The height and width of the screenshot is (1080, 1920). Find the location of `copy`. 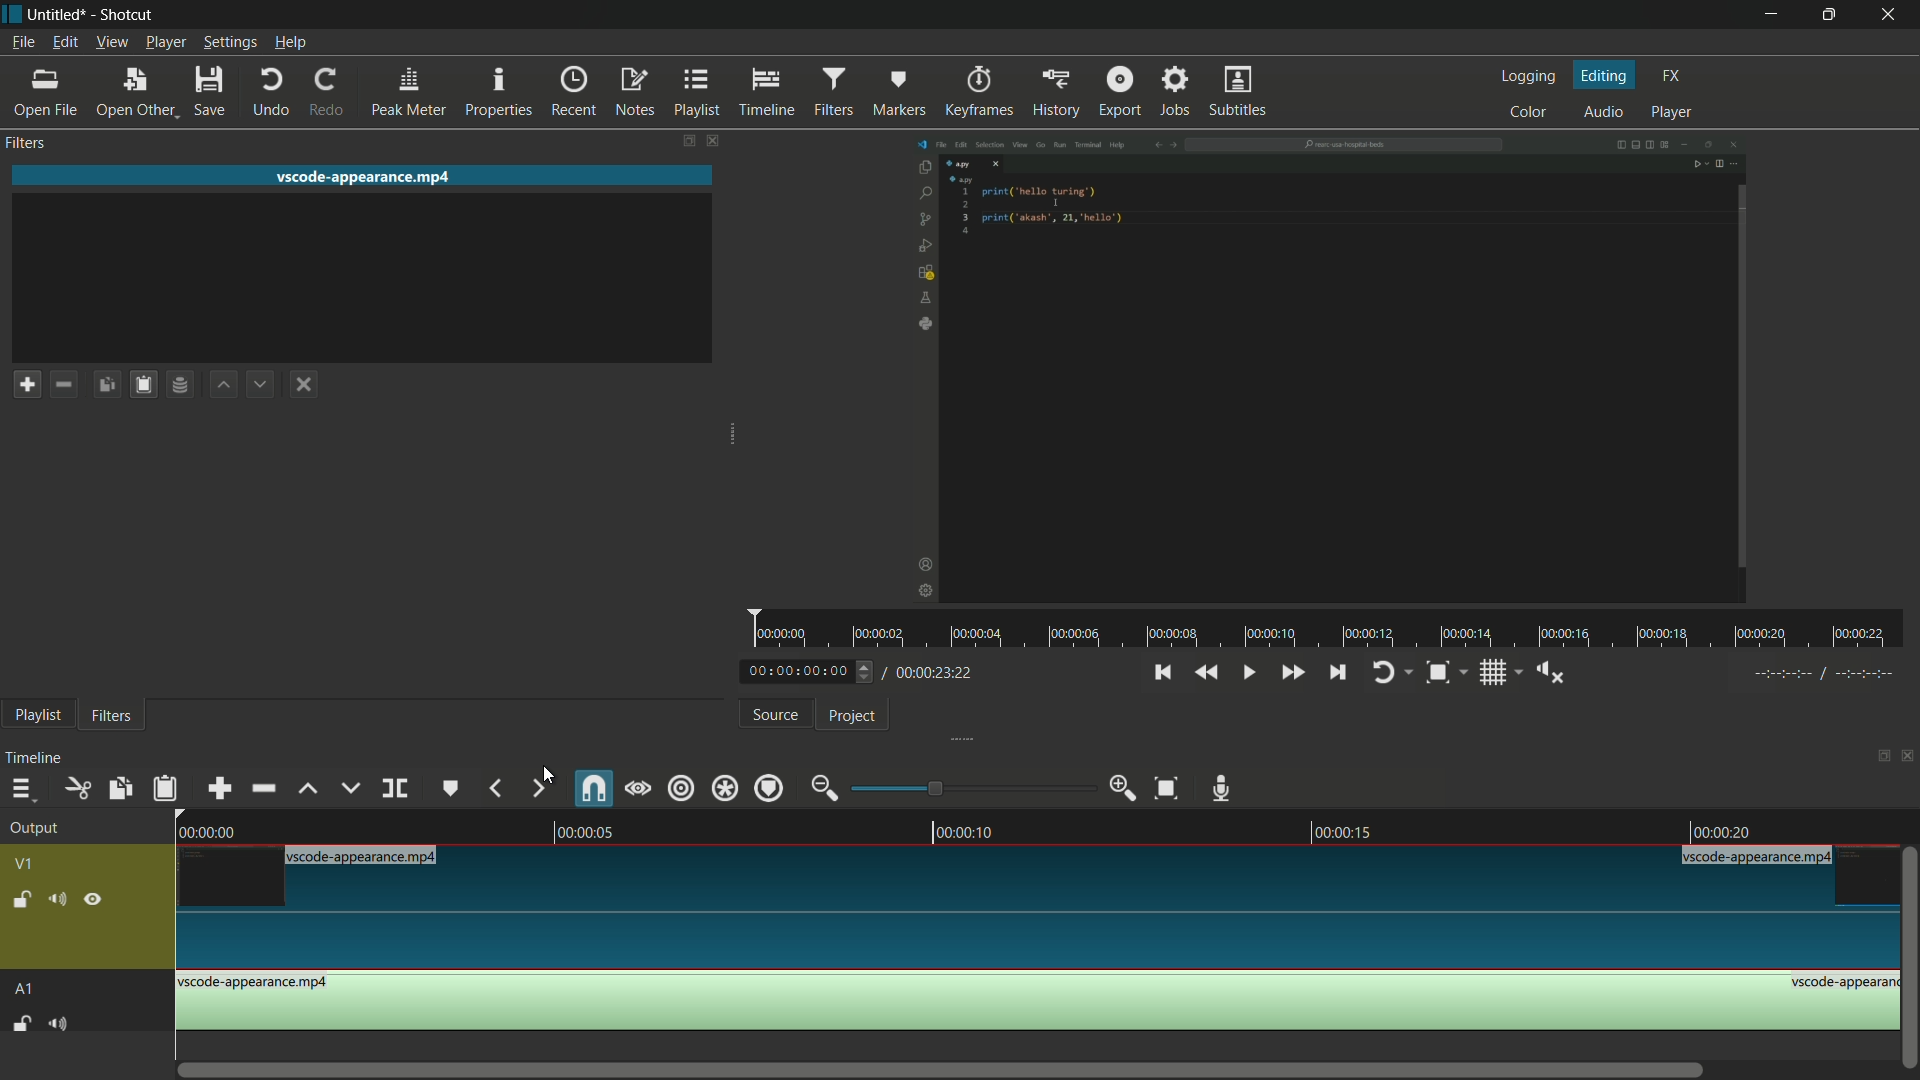

copy is located at coordinates (121, 789).